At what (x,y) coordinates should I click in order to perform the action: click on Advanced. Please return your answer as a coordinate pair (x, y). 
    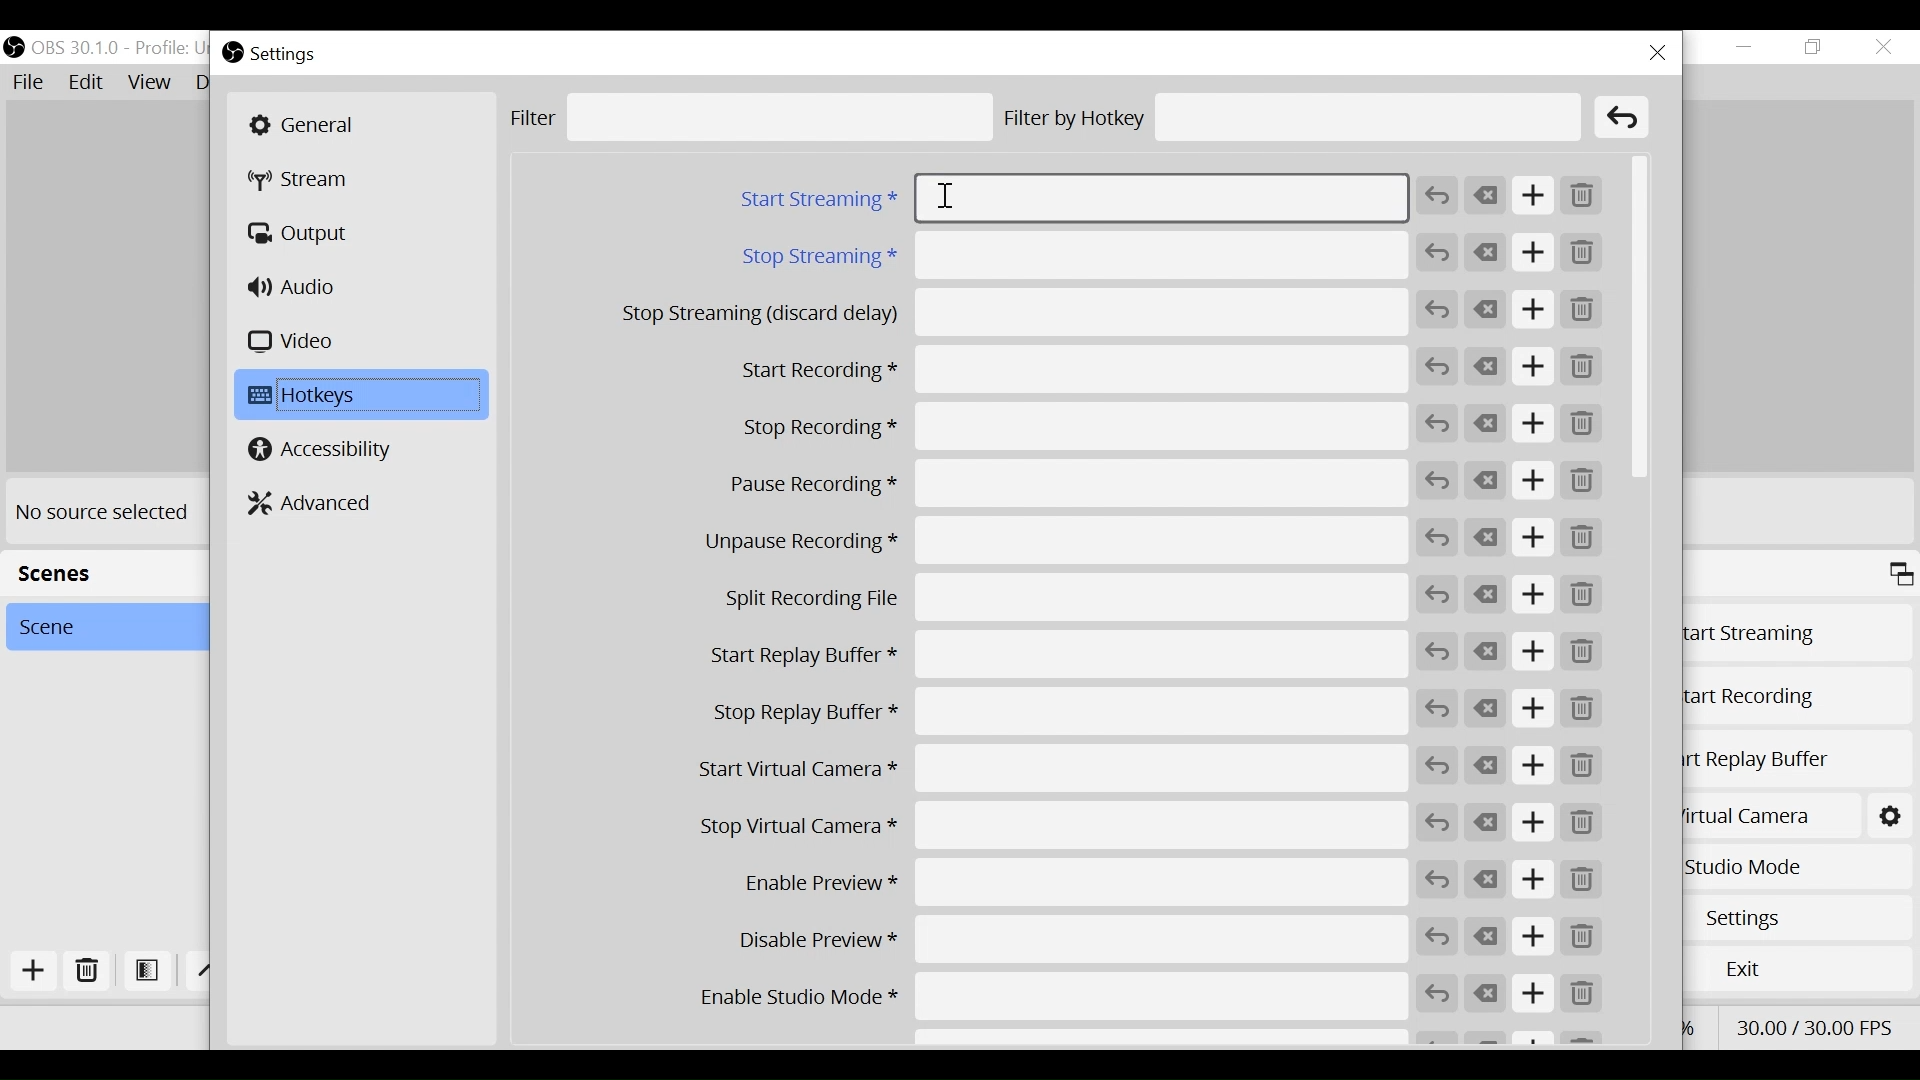
    Looking at the image, I should click on (319, 501).